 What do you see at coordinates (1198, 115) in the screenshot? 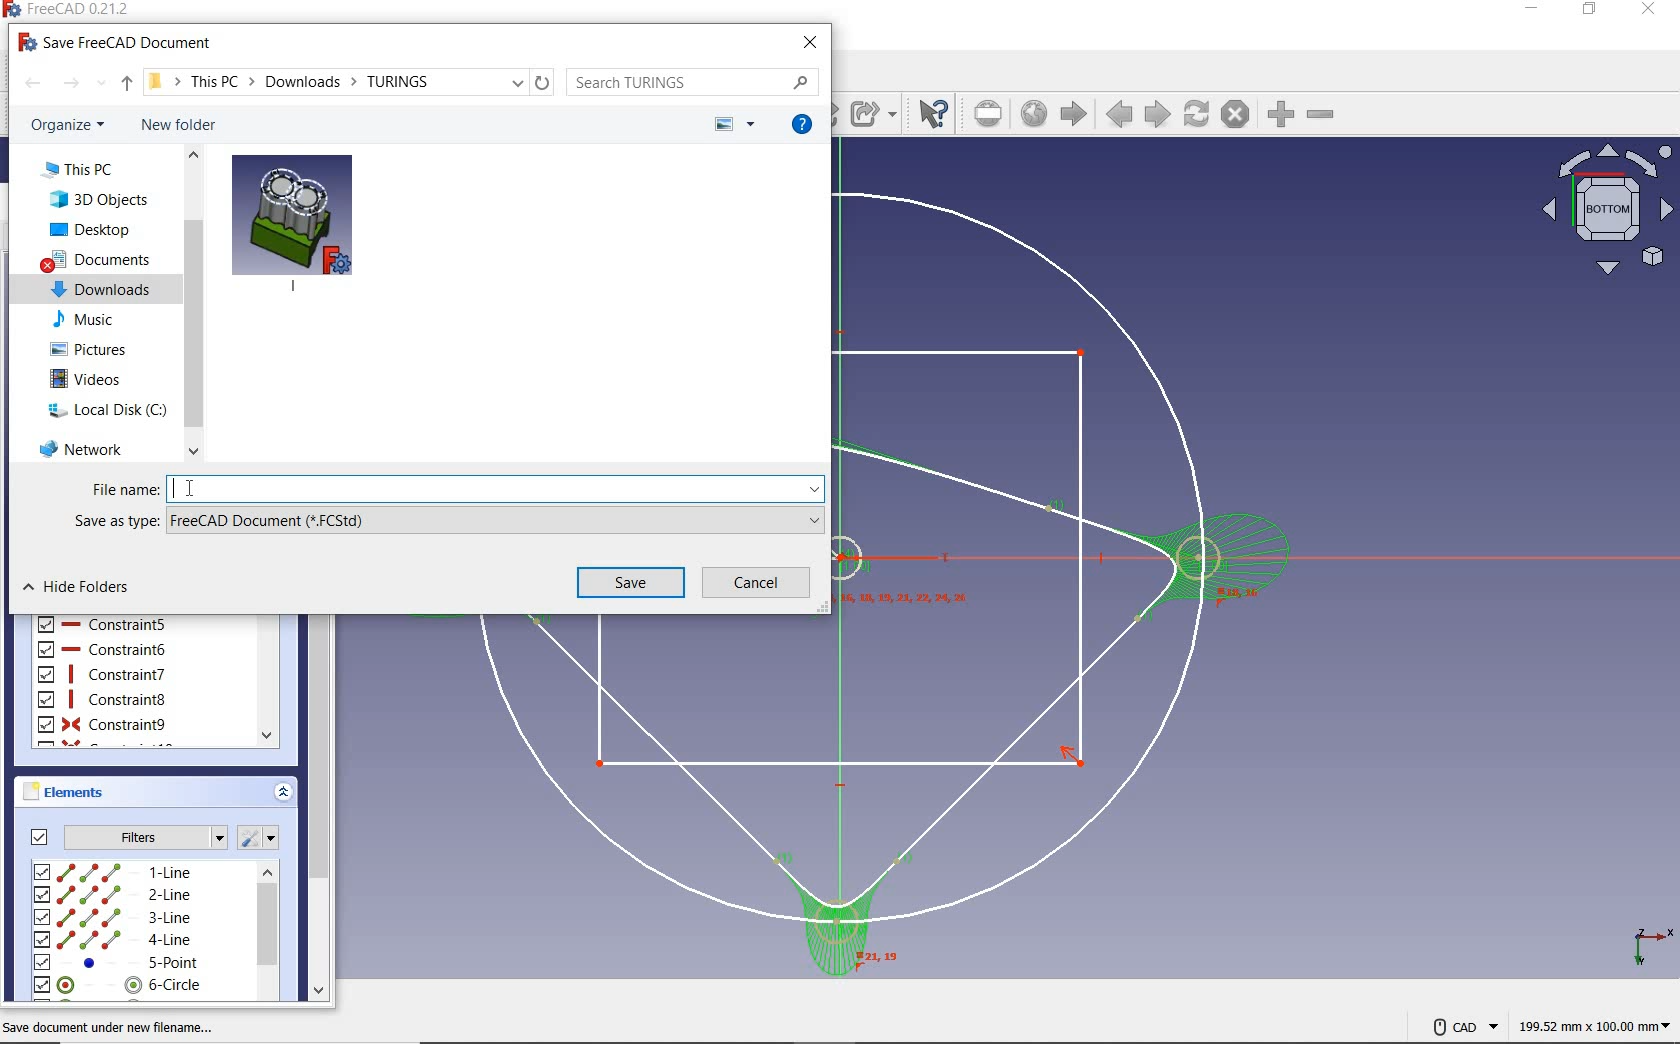
I see `refresh webpage` at bounding box center [1198, 115].